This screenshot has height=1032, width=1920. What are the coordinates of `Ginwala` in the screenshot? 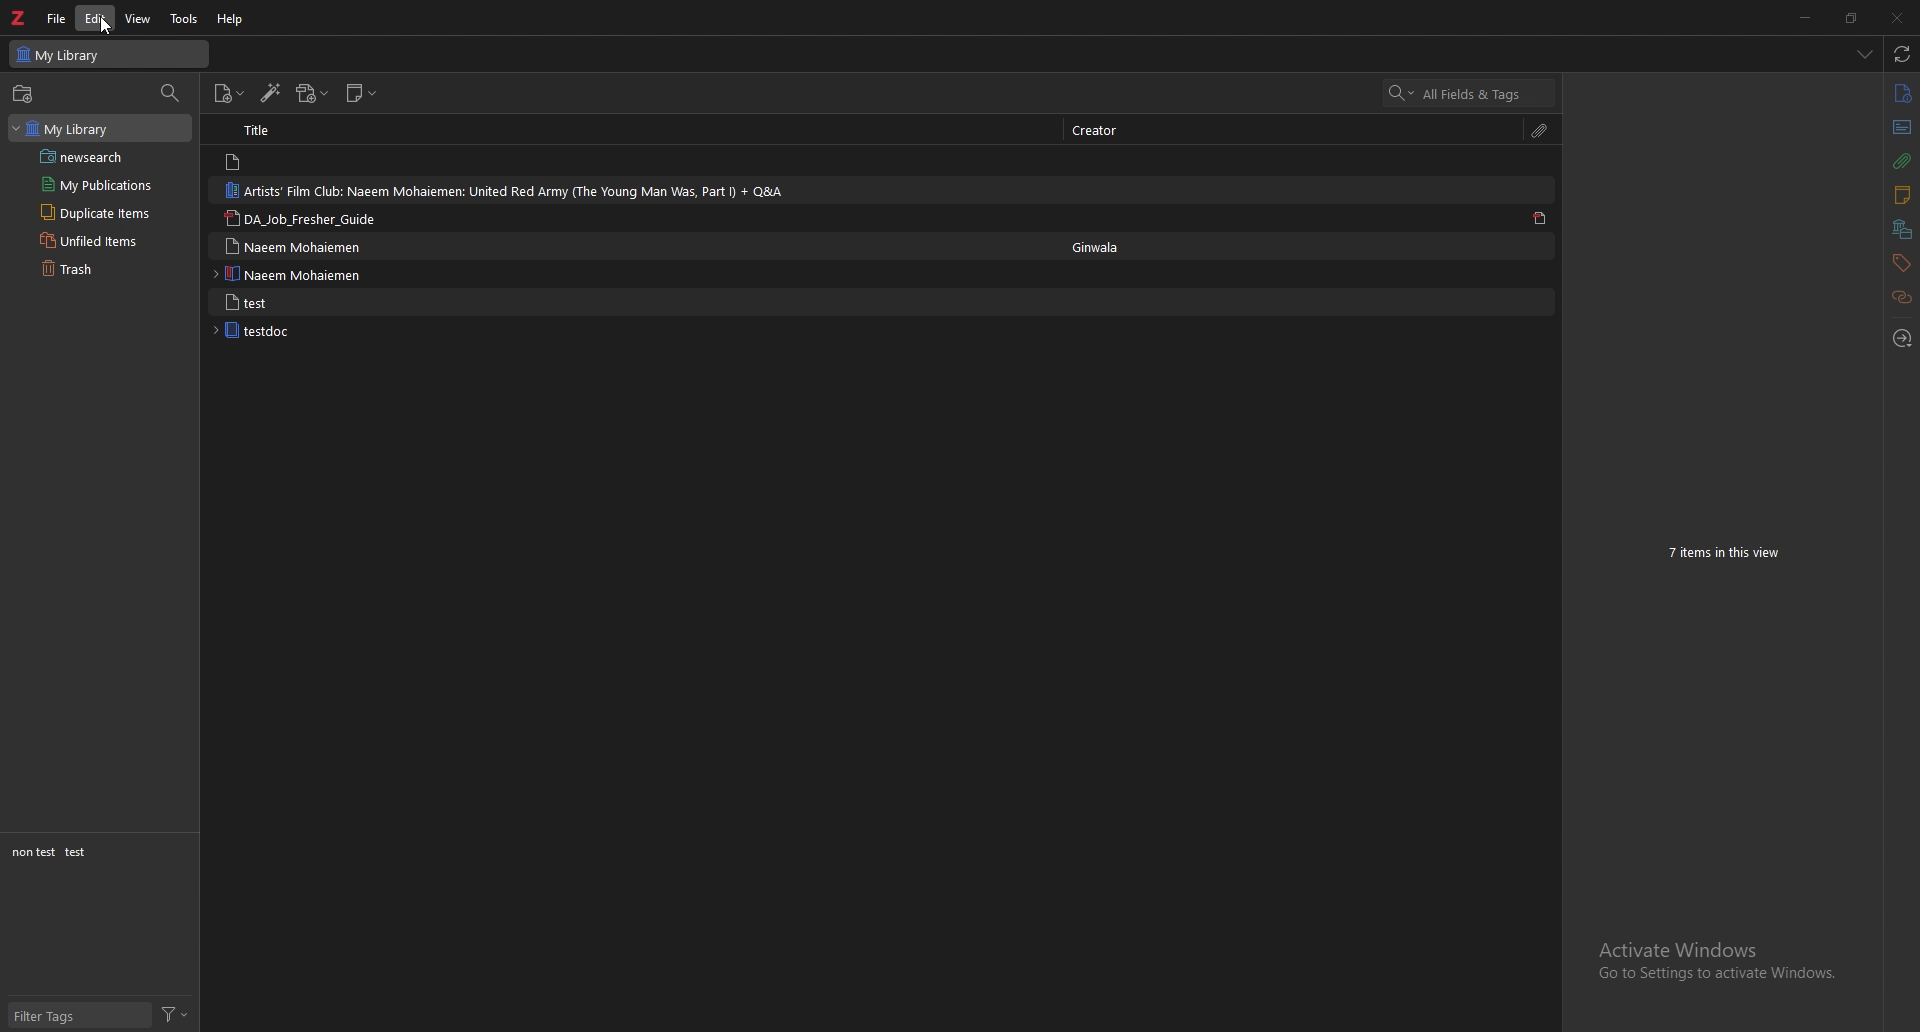 It's located at (1103, 248).